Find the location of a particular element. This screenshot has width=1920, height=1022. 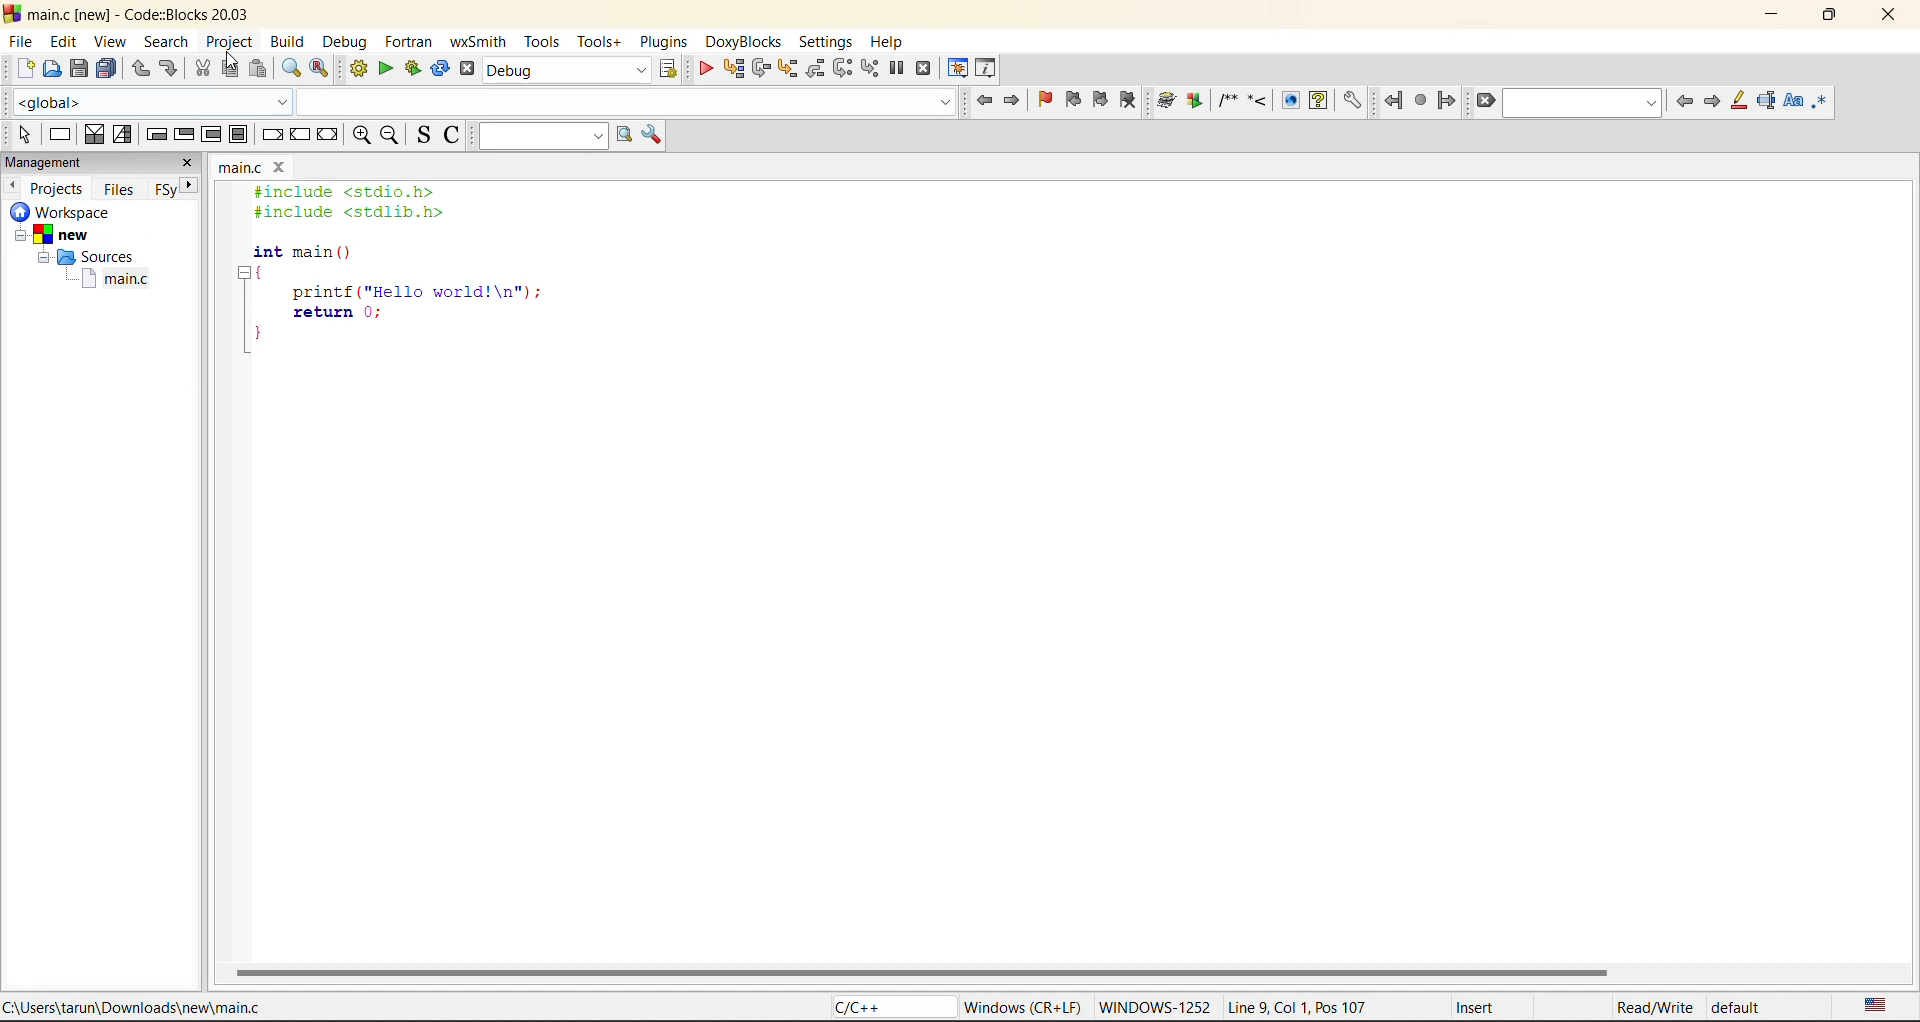

#include <stdio.h>

#include <stdlib.h>

int main ()

{
printf ("Hello world!\n");
return 0;

} is located at coordinates (402, 273).